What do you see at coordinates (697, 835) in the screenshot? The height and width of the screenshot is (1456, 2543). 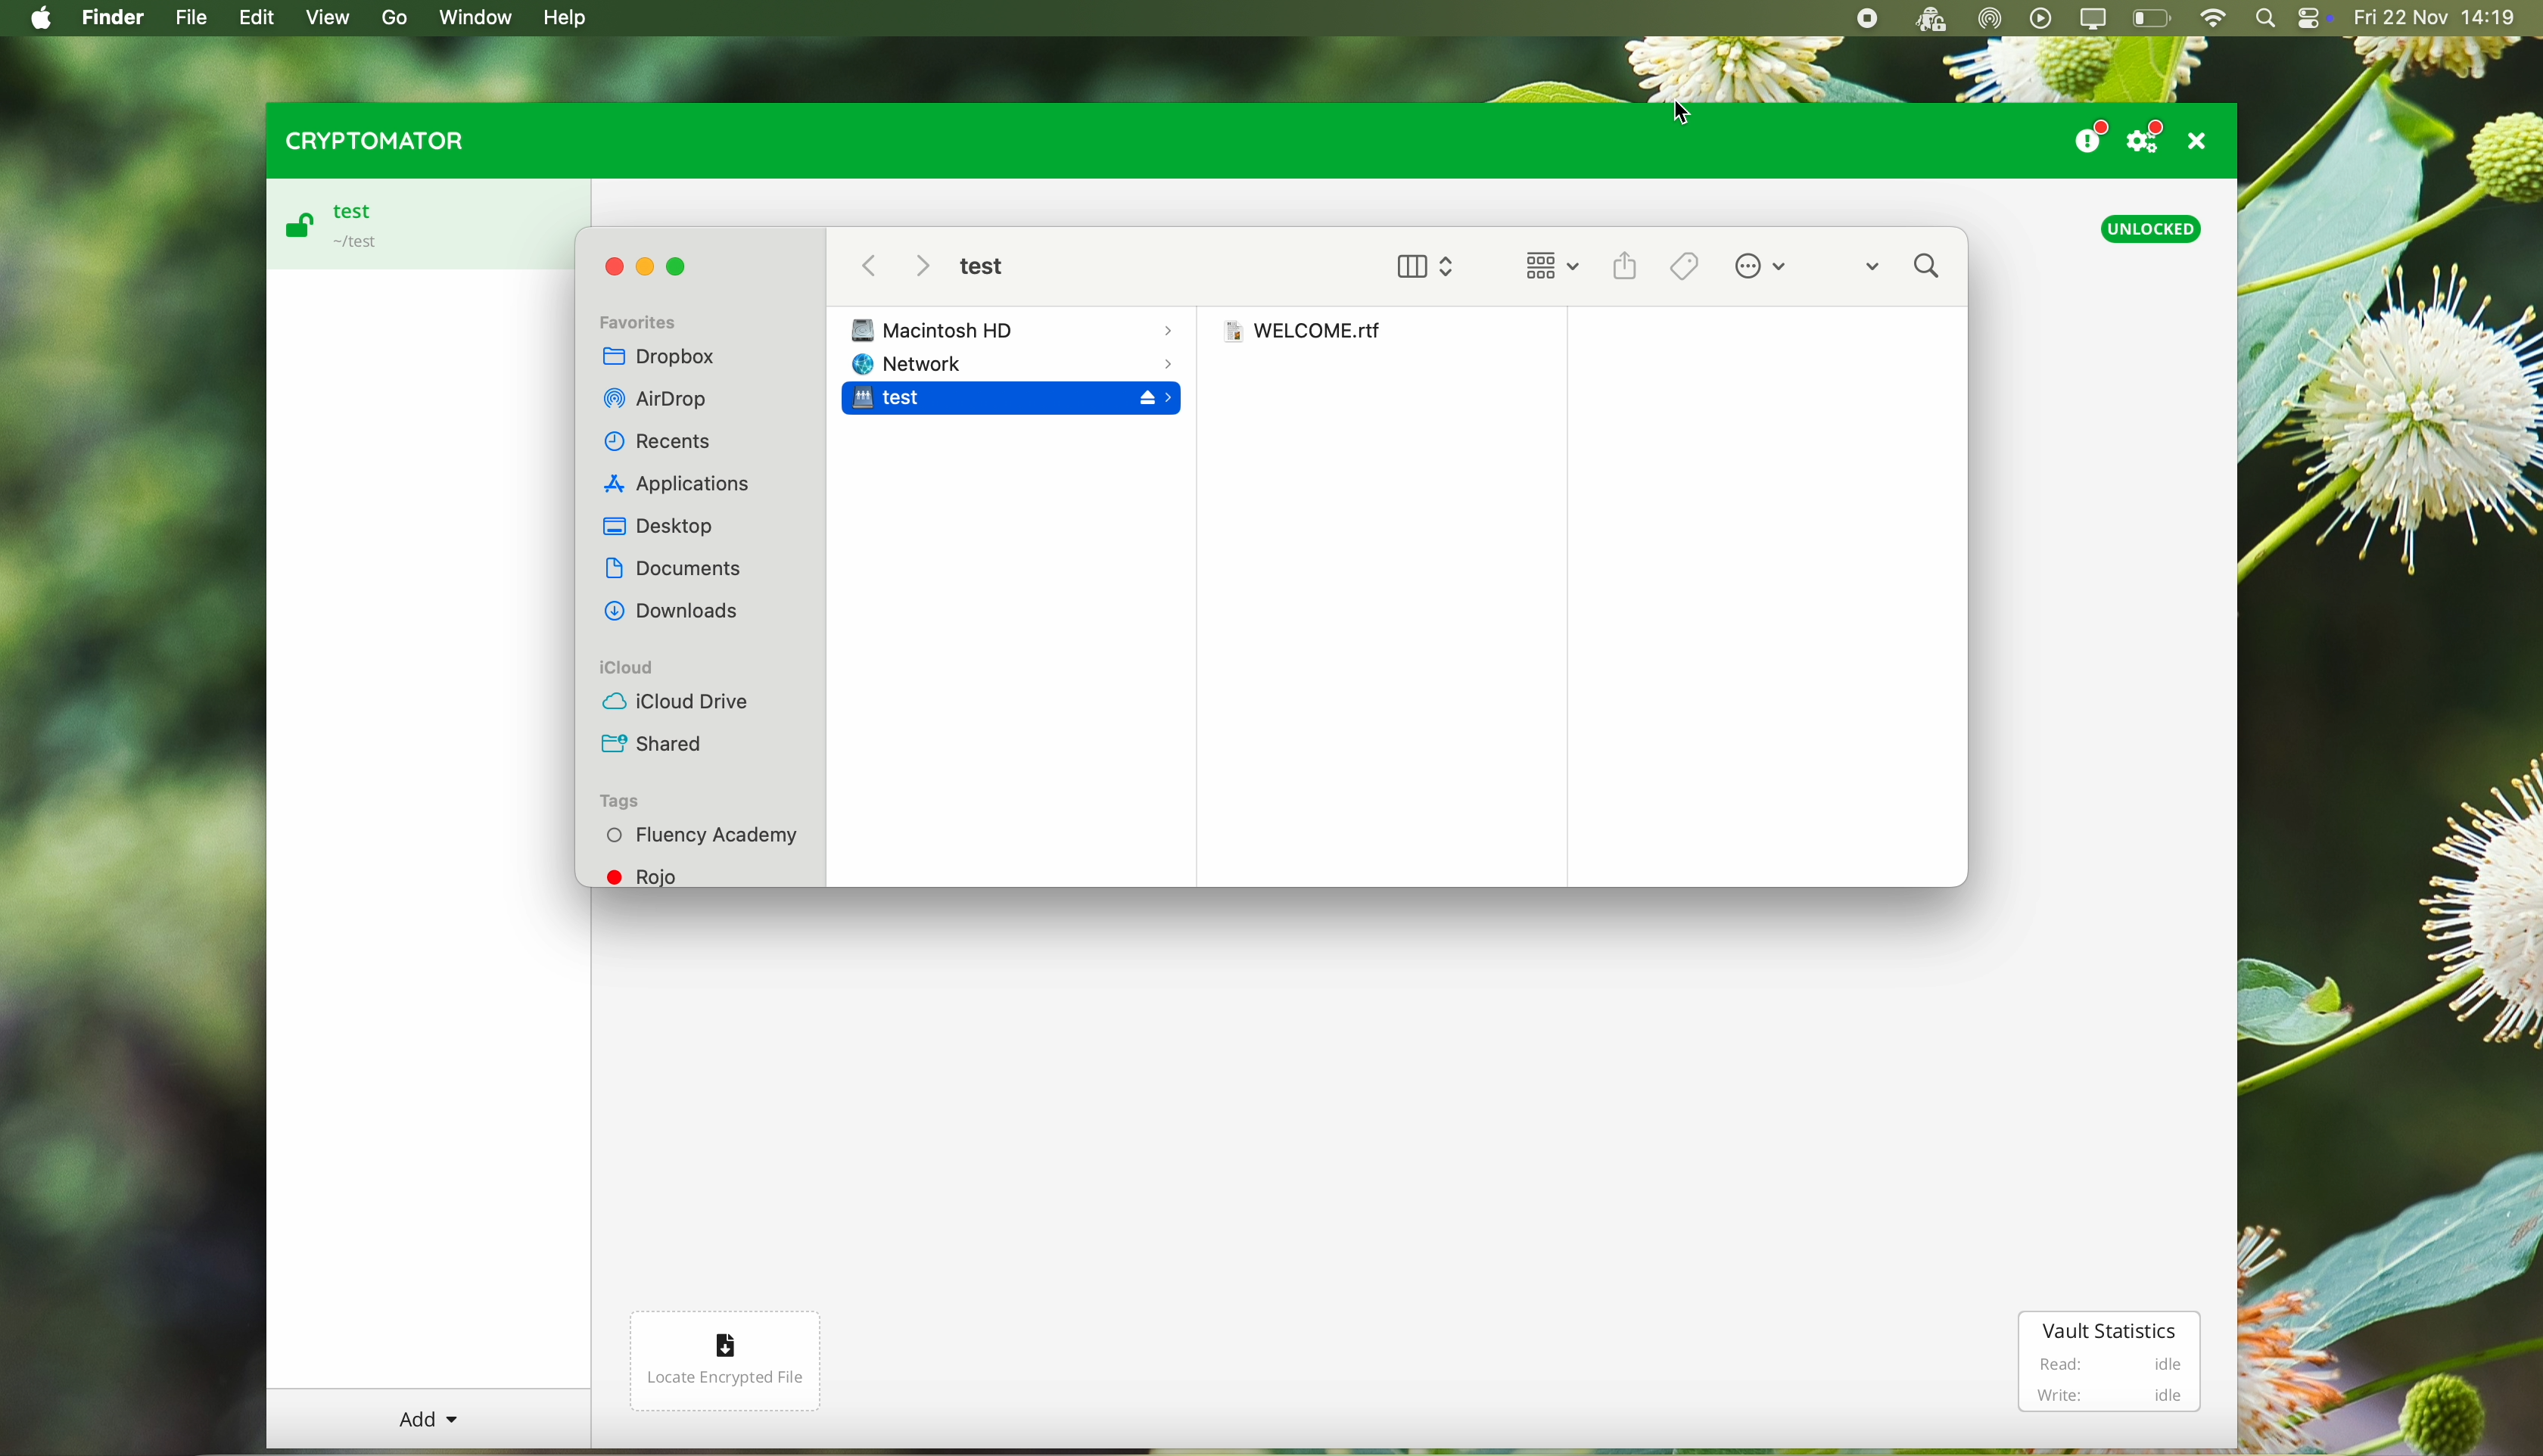 I see `Fluency Academy` at bounding box center [697, 835].